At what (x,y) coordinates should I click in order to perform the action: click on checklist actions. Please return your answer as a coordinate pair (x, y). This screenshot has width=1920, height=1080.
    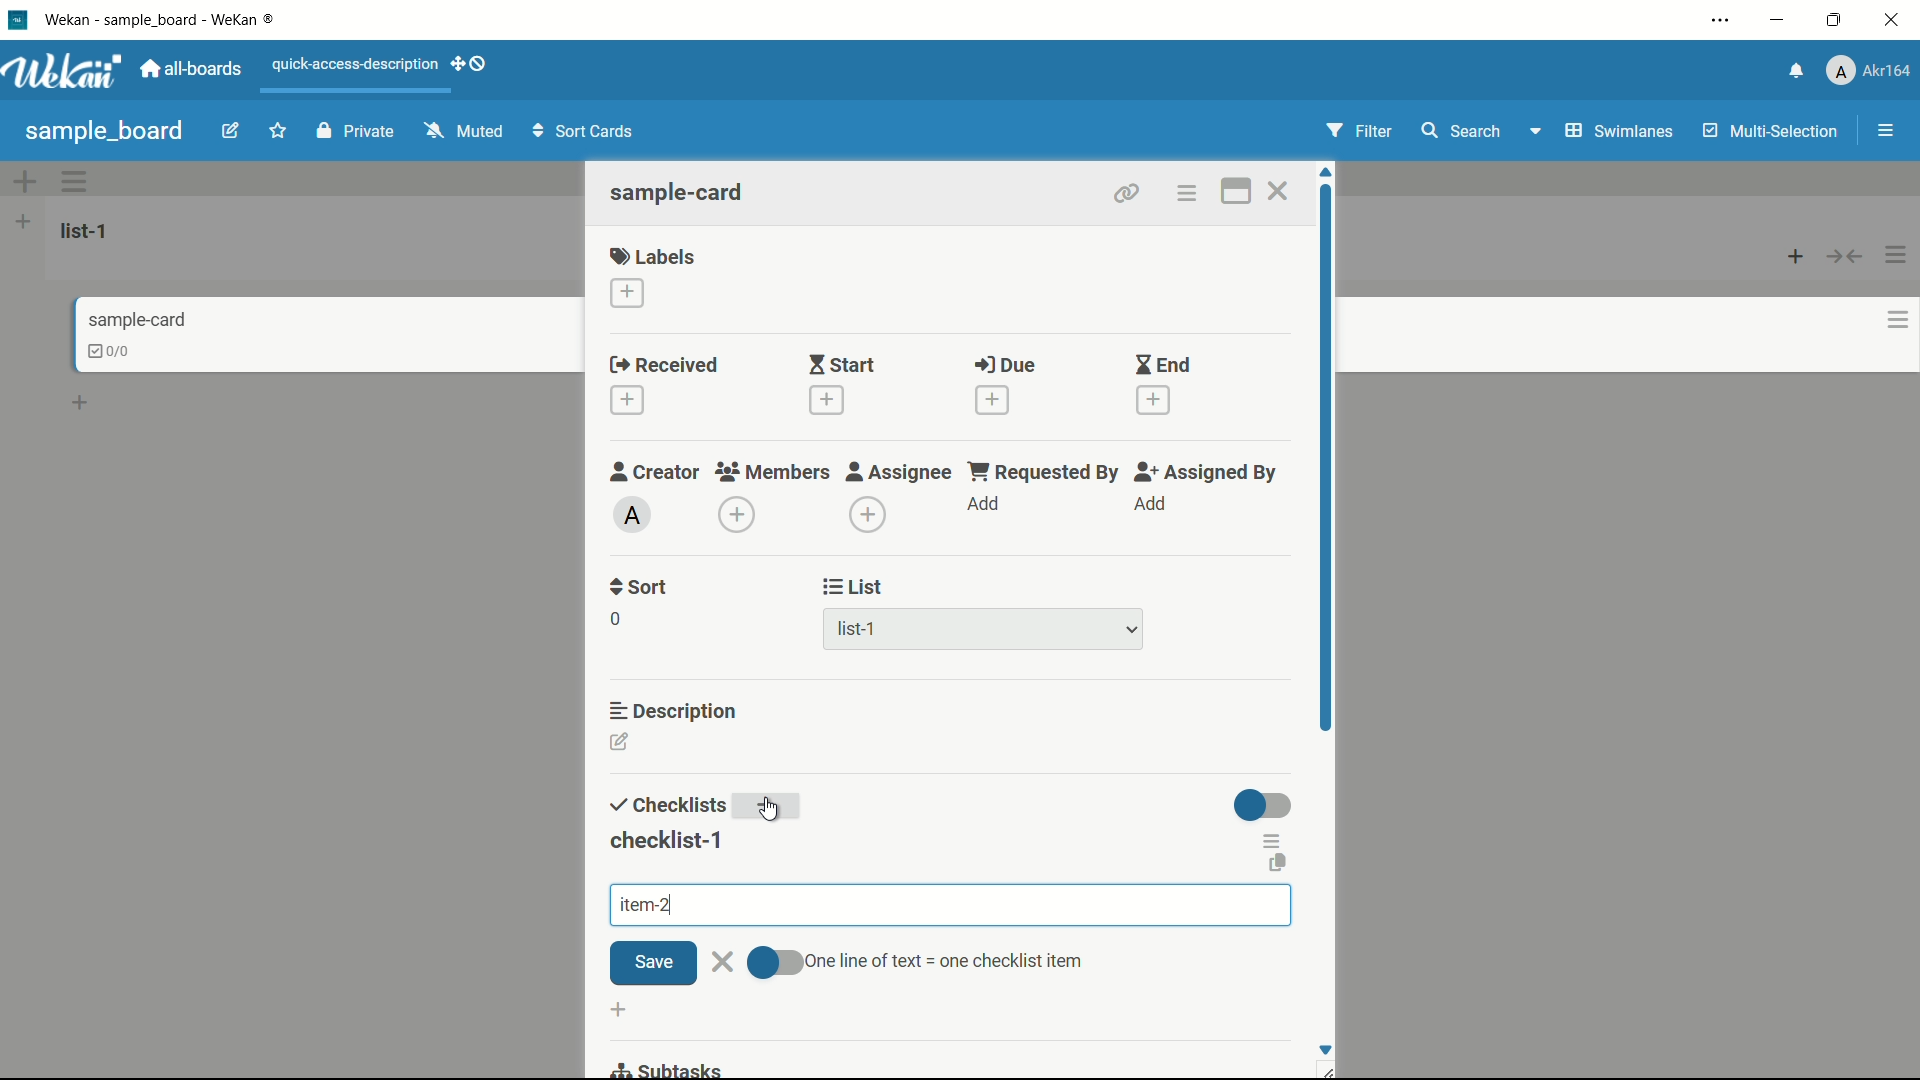
    Looking at the image, I should click on (1273, 840).